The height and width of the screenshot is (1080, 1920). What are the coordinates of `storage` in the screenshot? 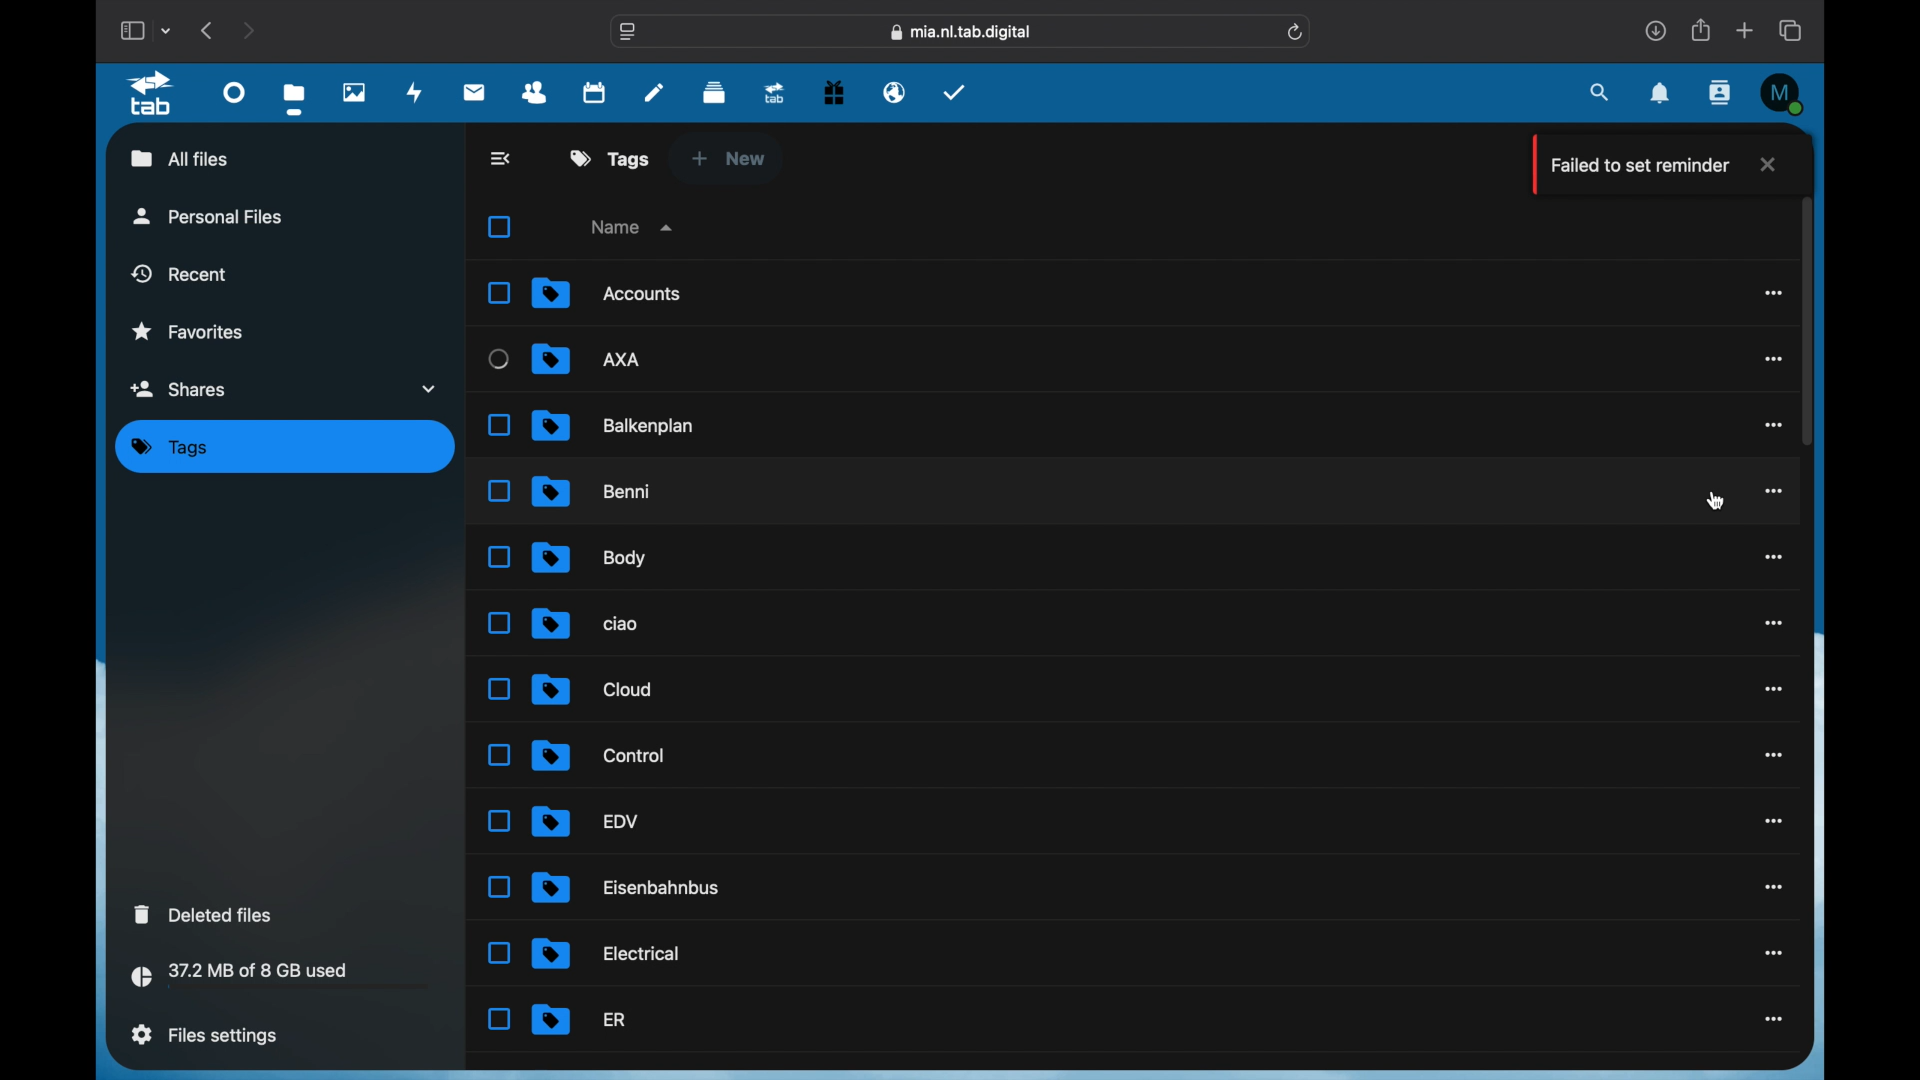 It's located at (281, 978).